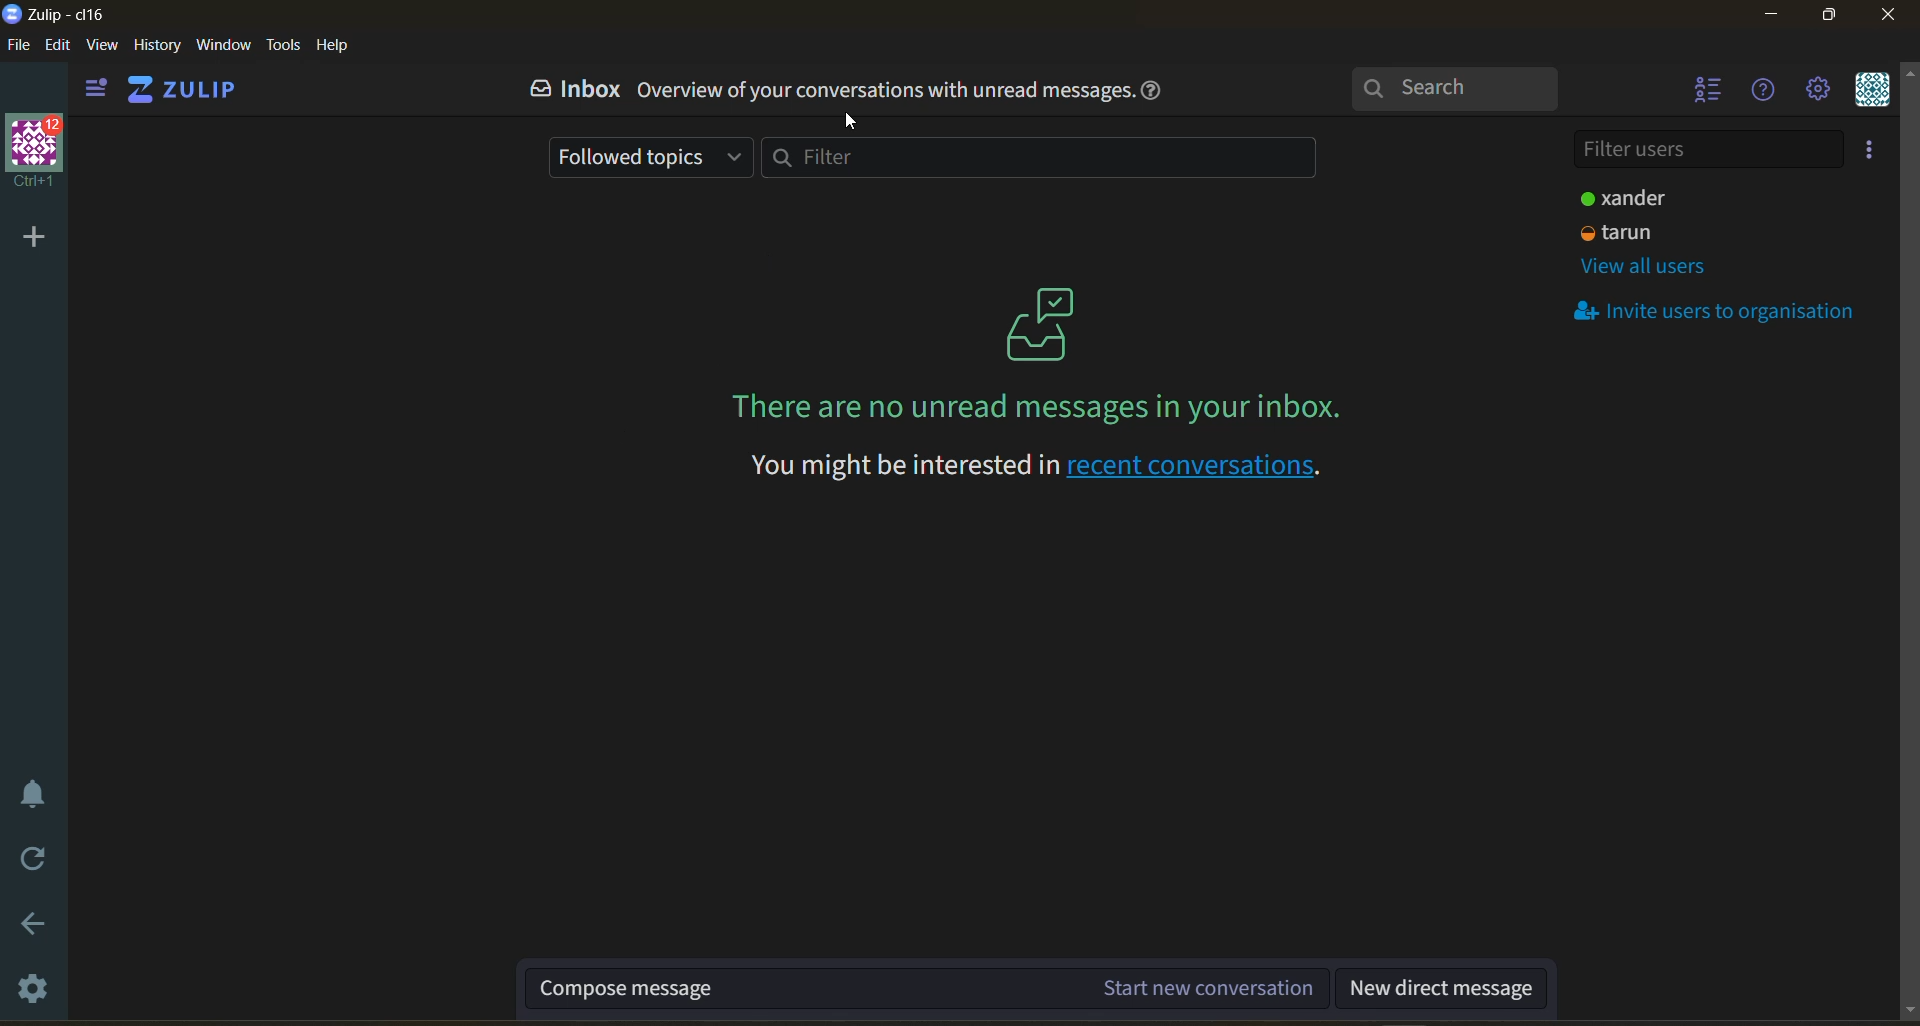 This screenshot has width=1920, height=1026. What do you see at coordinates (99, 86) in the screenshot?
I see `show left side bar` at bounding box center [99, 86].